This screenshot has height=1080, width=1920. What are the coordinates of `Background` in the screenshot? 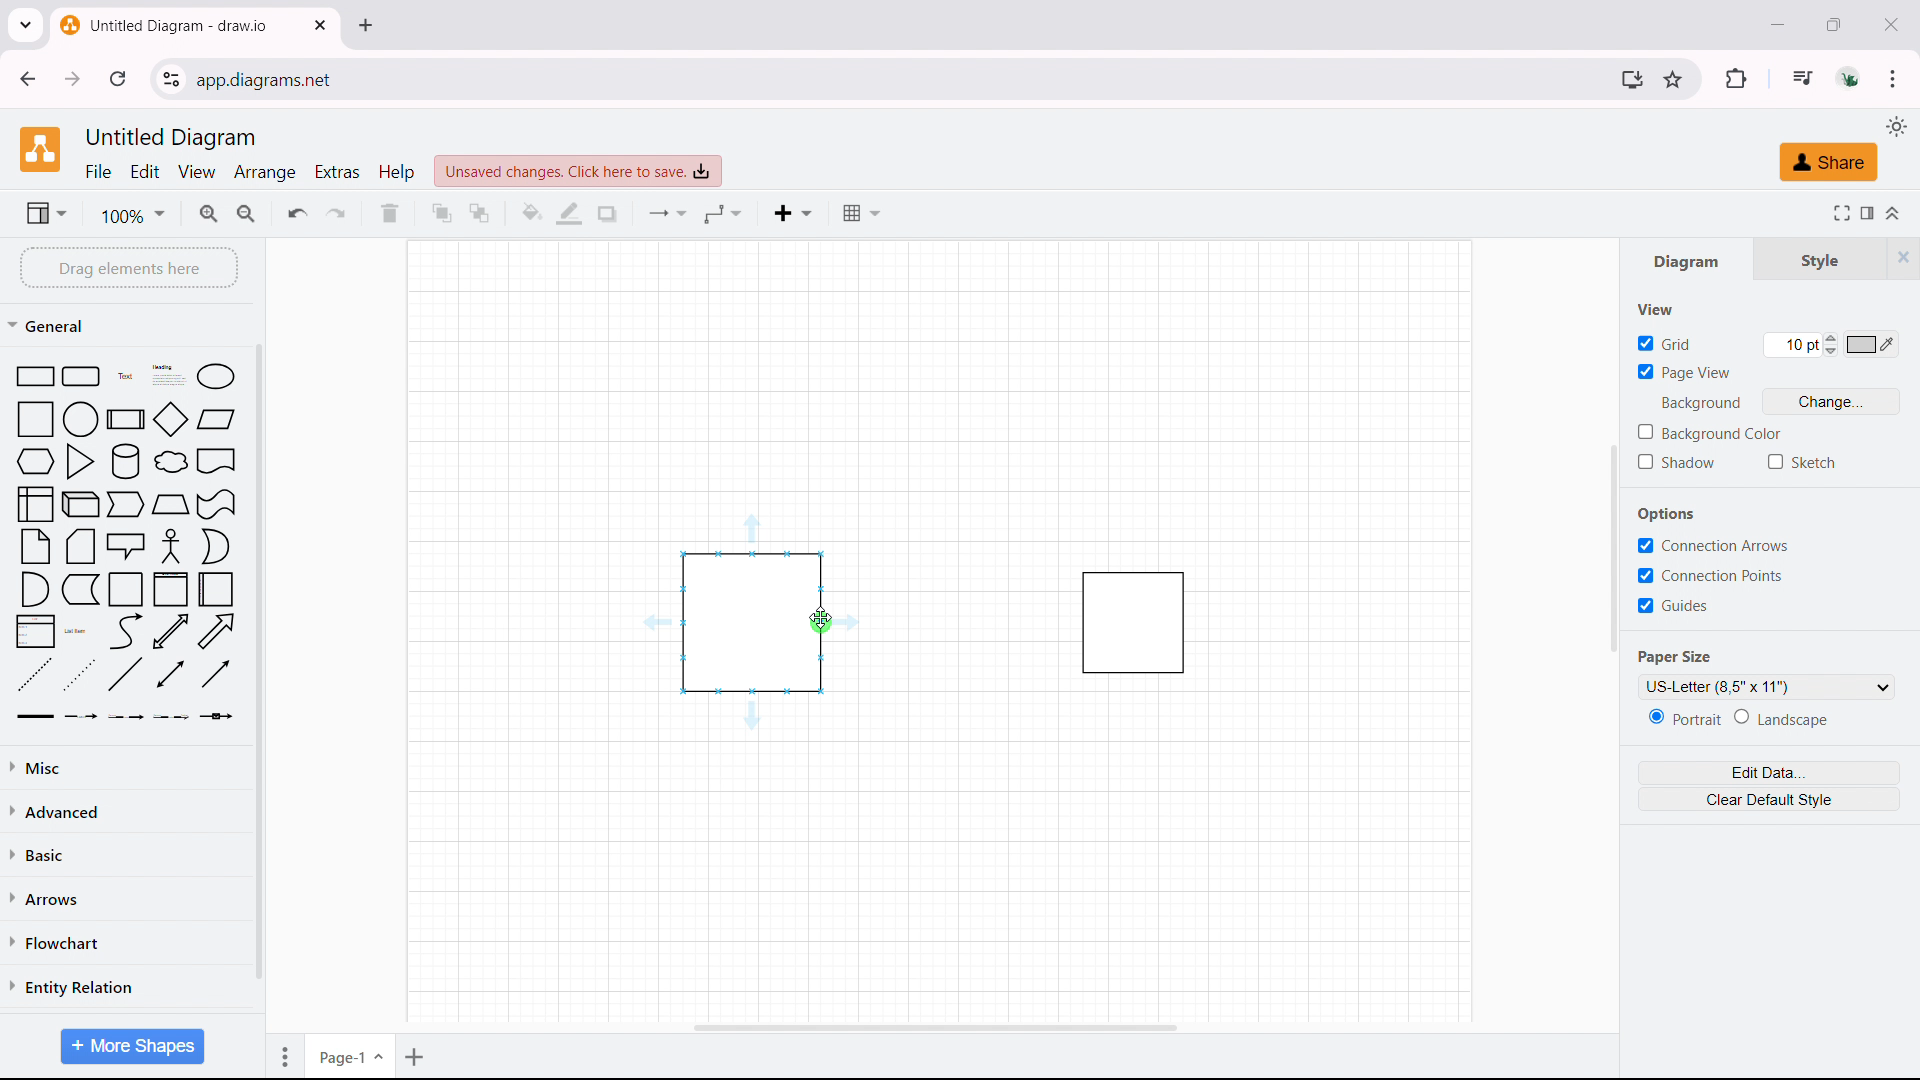 It's located at (1695, 403).